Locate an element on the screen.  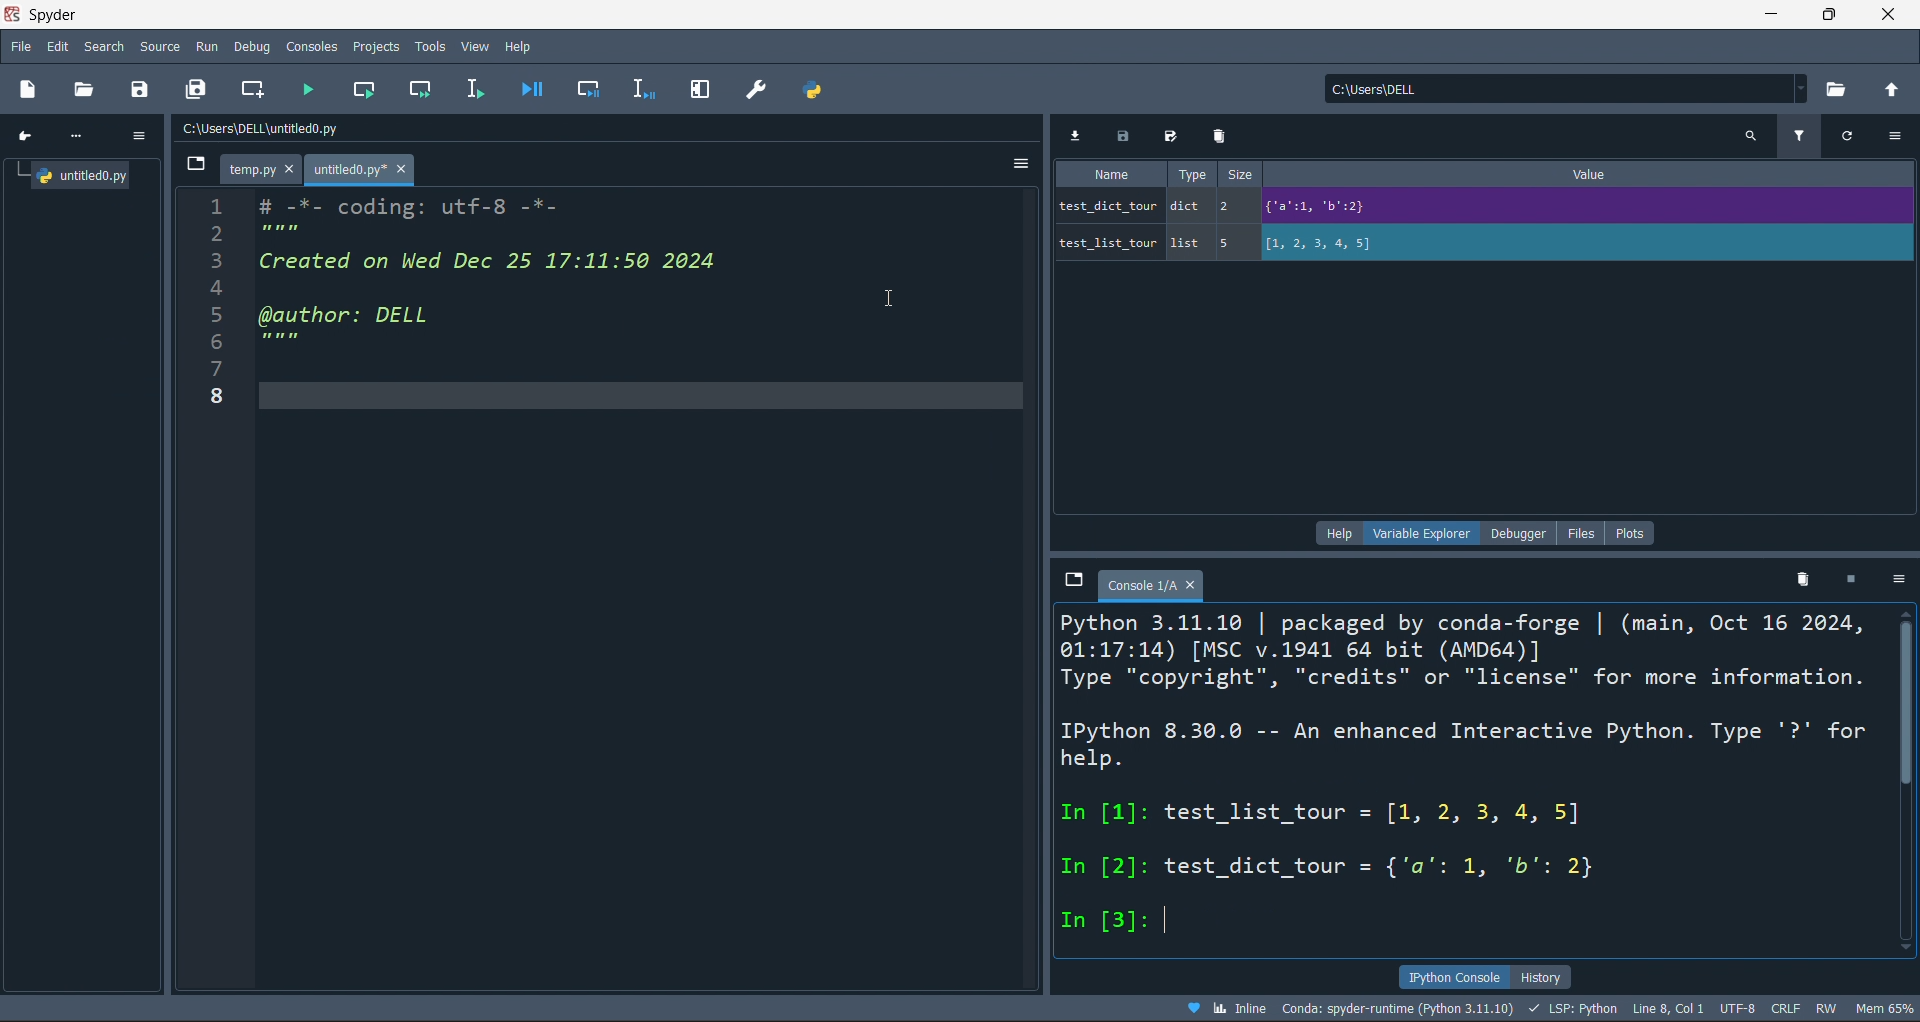
untitled0.py is located at coordinates (71, 176).